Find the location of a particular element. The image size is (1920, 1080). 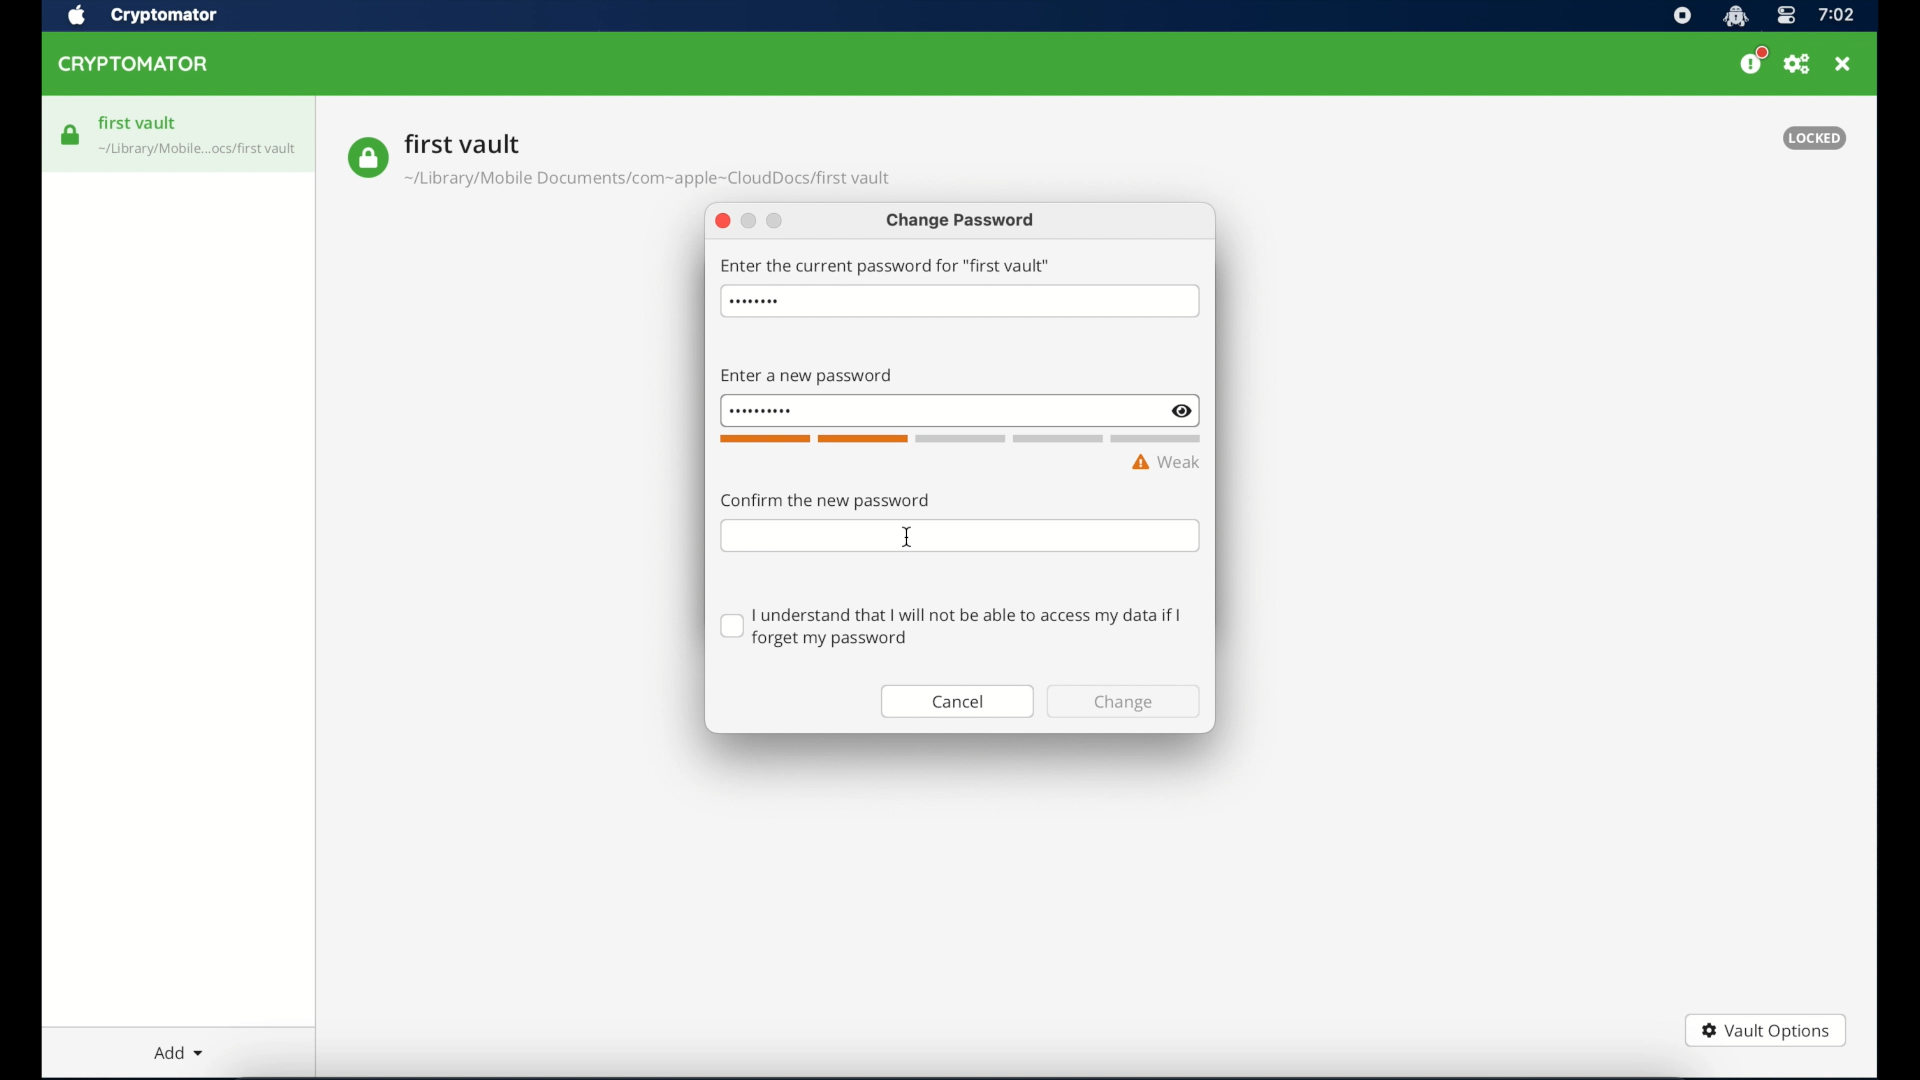

enter the current password for first vault is located at coordinates (885, 265).